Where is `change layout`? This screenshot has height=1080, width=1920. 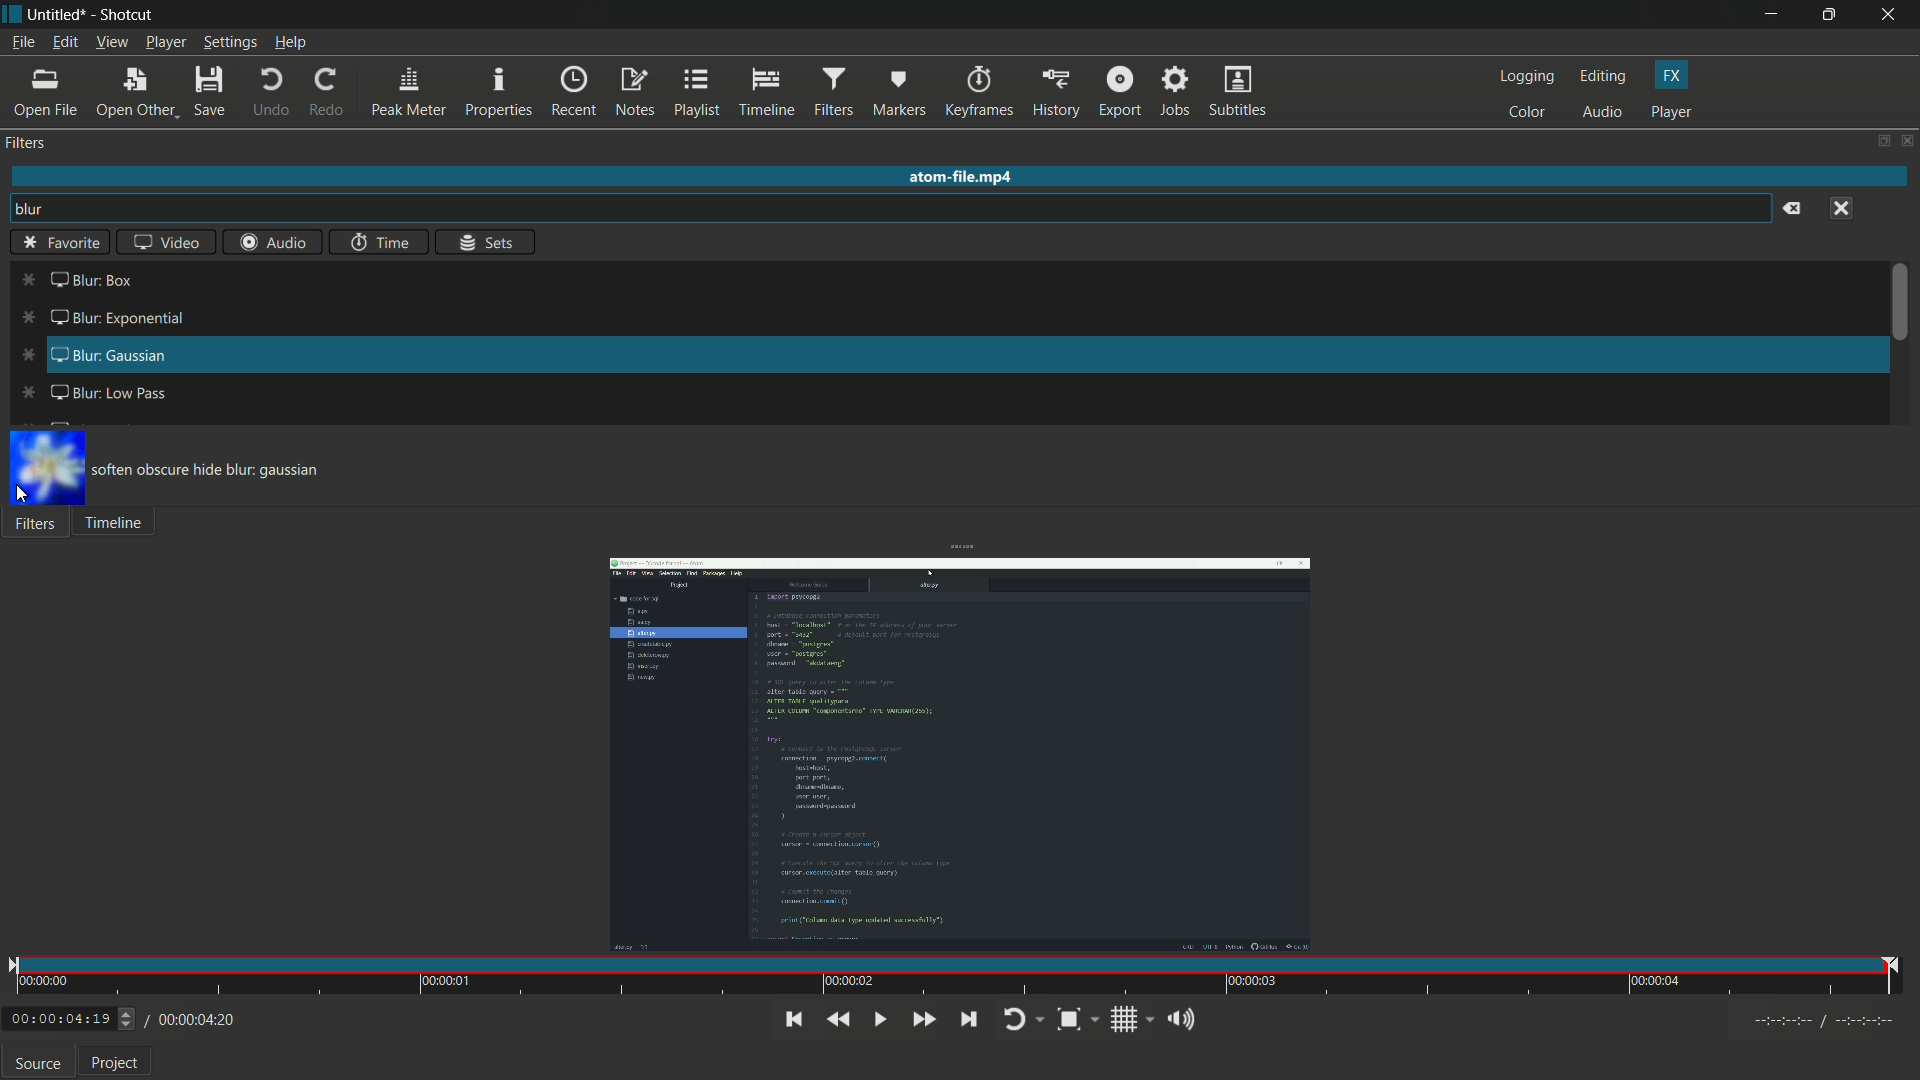
change layout is located at coordinates (1877, 140).